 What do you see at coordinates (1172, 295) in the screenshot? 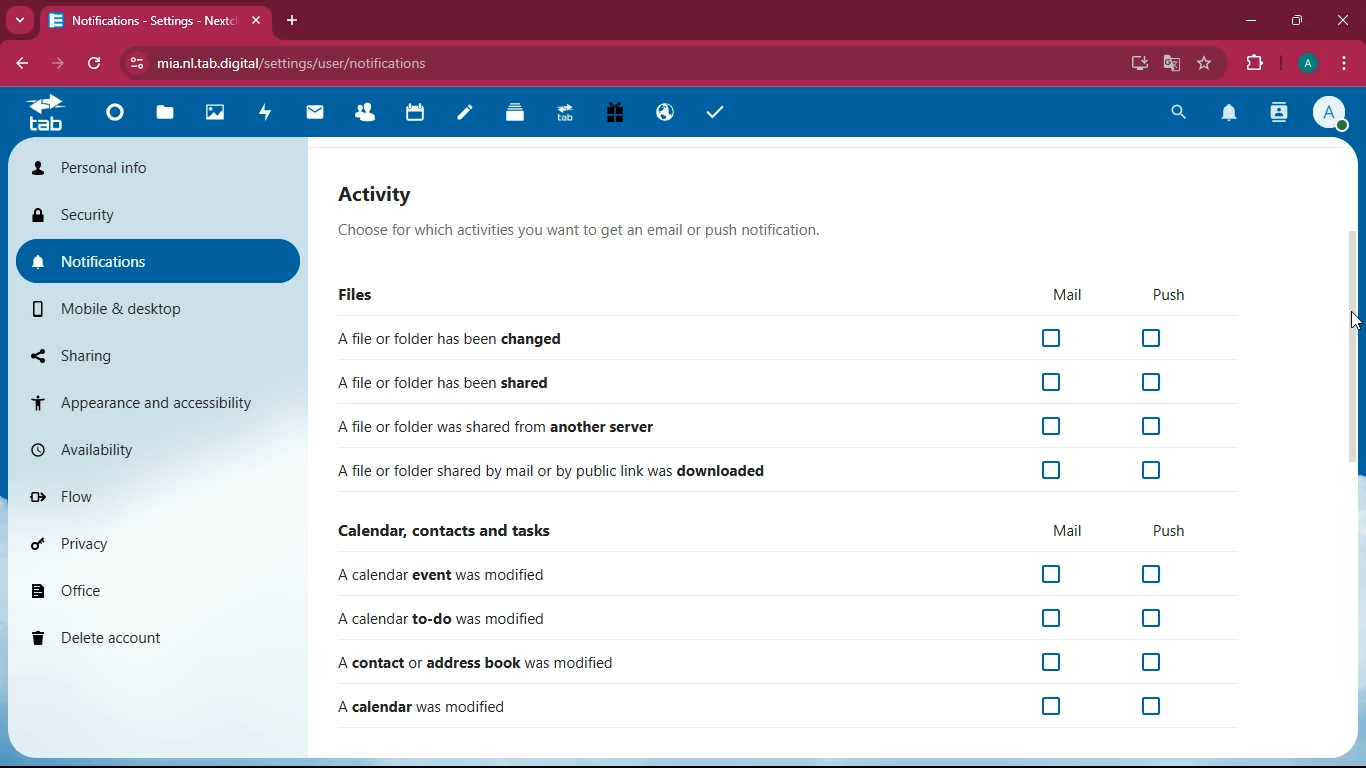
I see `push` at bounding box center [1172, 295].